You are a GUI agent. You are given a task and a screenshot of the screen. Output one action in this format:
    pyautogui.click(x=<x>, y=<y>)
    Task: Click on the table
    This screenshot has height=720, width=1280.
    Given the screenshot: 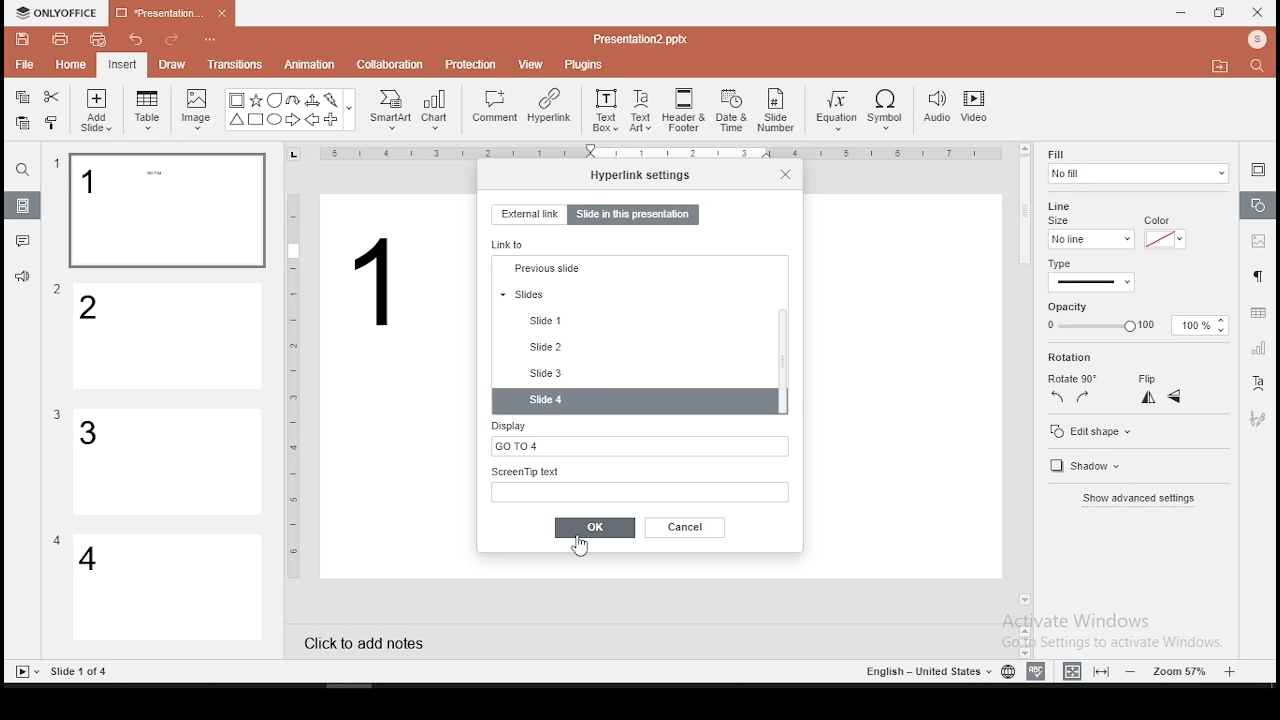 What is the action you would take?
    pyautogui.click(x=147, y=107)
    